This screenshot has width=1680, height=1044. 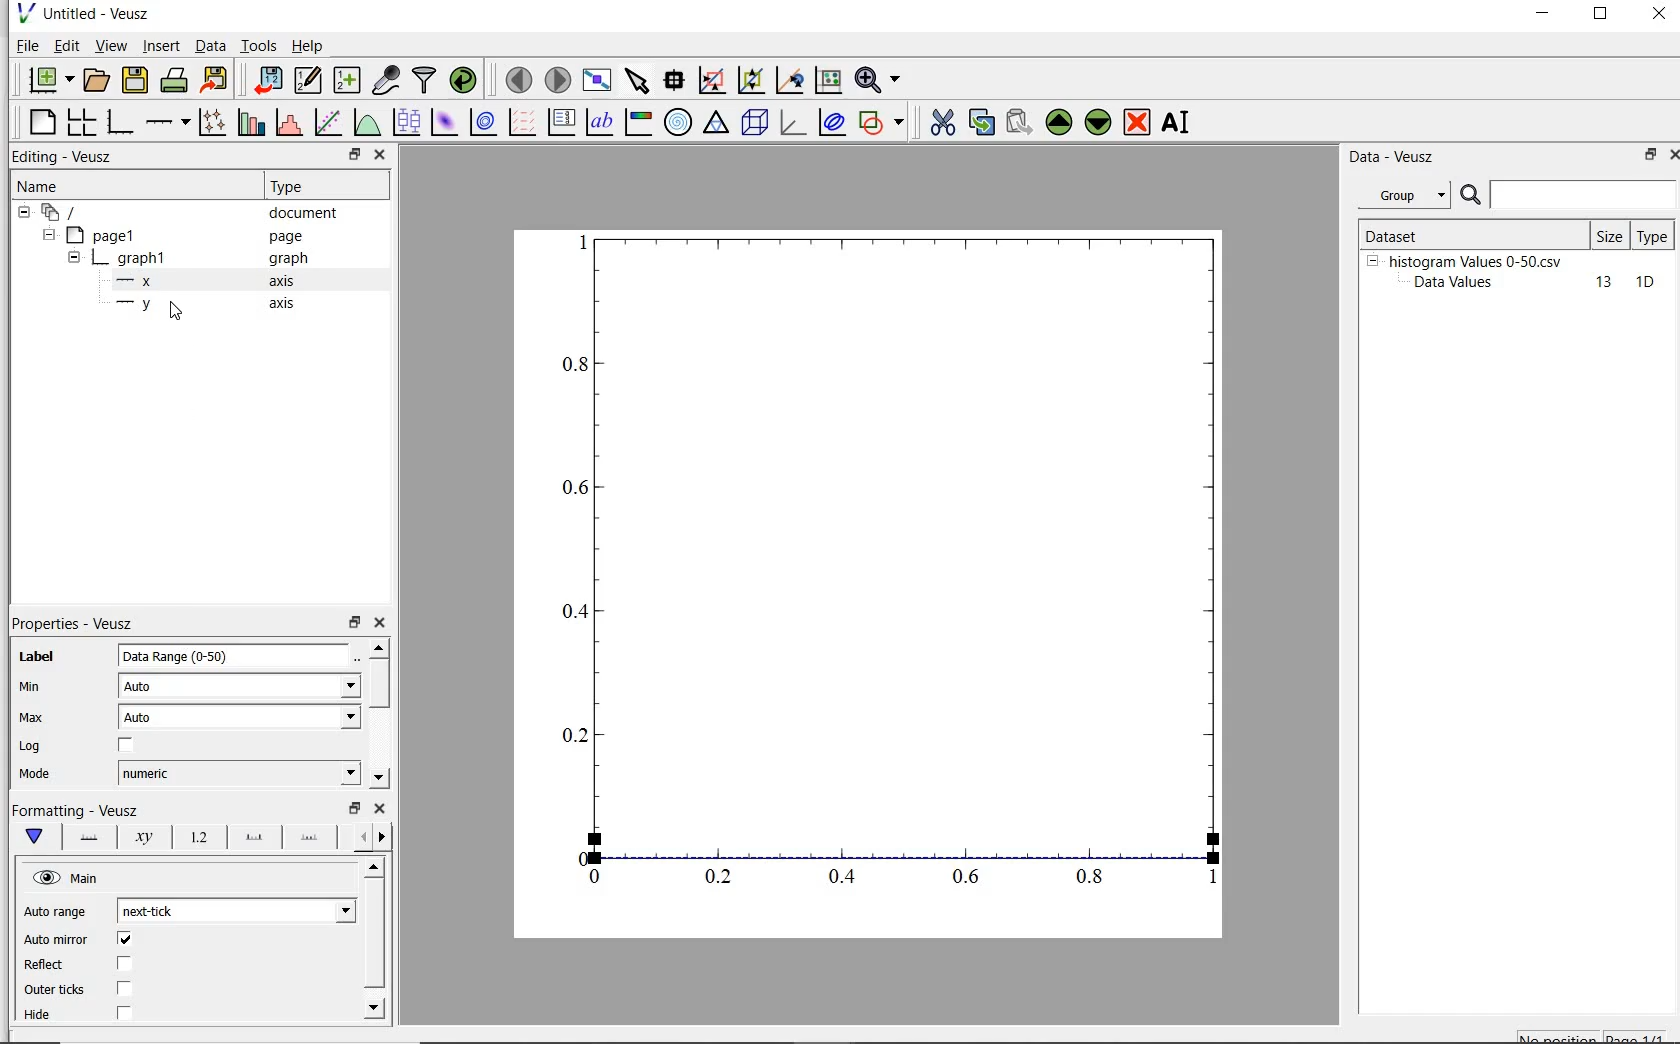 I want to click on Untitled - Veusz, so click(x=101, y=13).